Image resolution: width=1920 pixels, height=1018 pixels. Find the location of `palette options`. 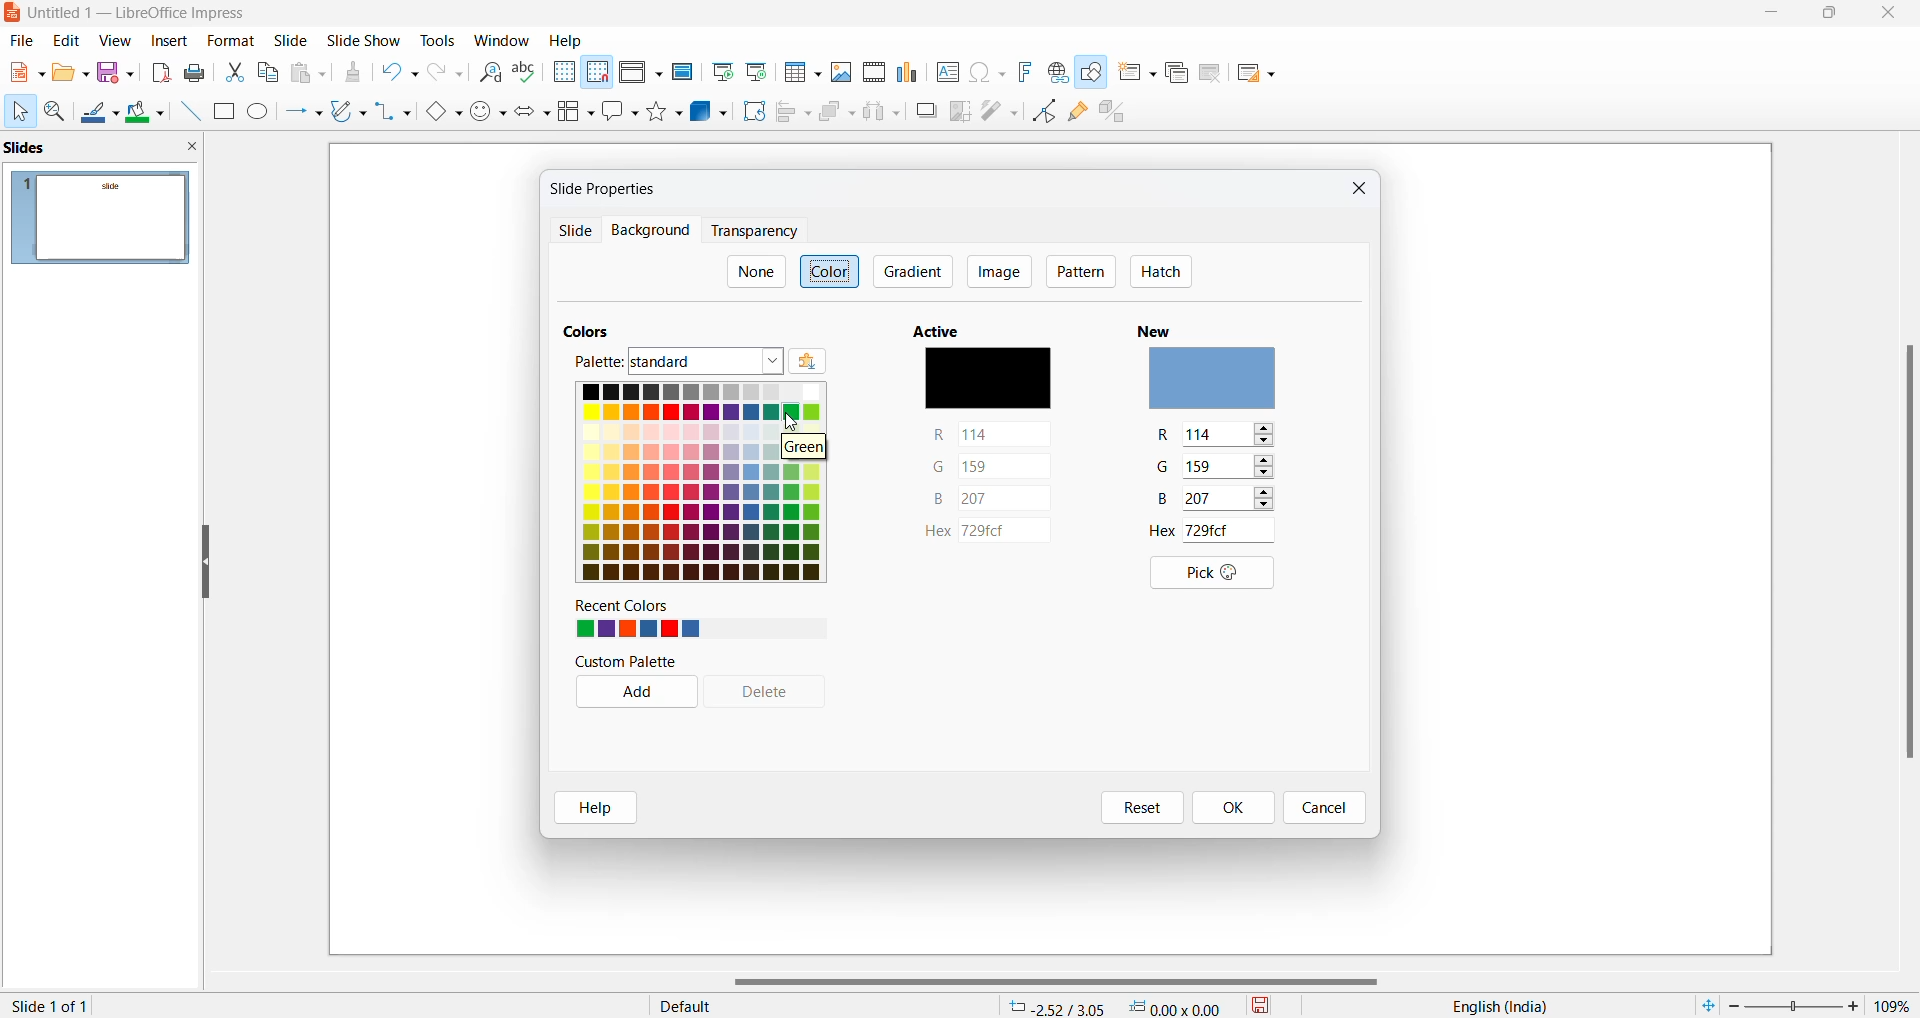

palette options is located at coordinates (707, 362).